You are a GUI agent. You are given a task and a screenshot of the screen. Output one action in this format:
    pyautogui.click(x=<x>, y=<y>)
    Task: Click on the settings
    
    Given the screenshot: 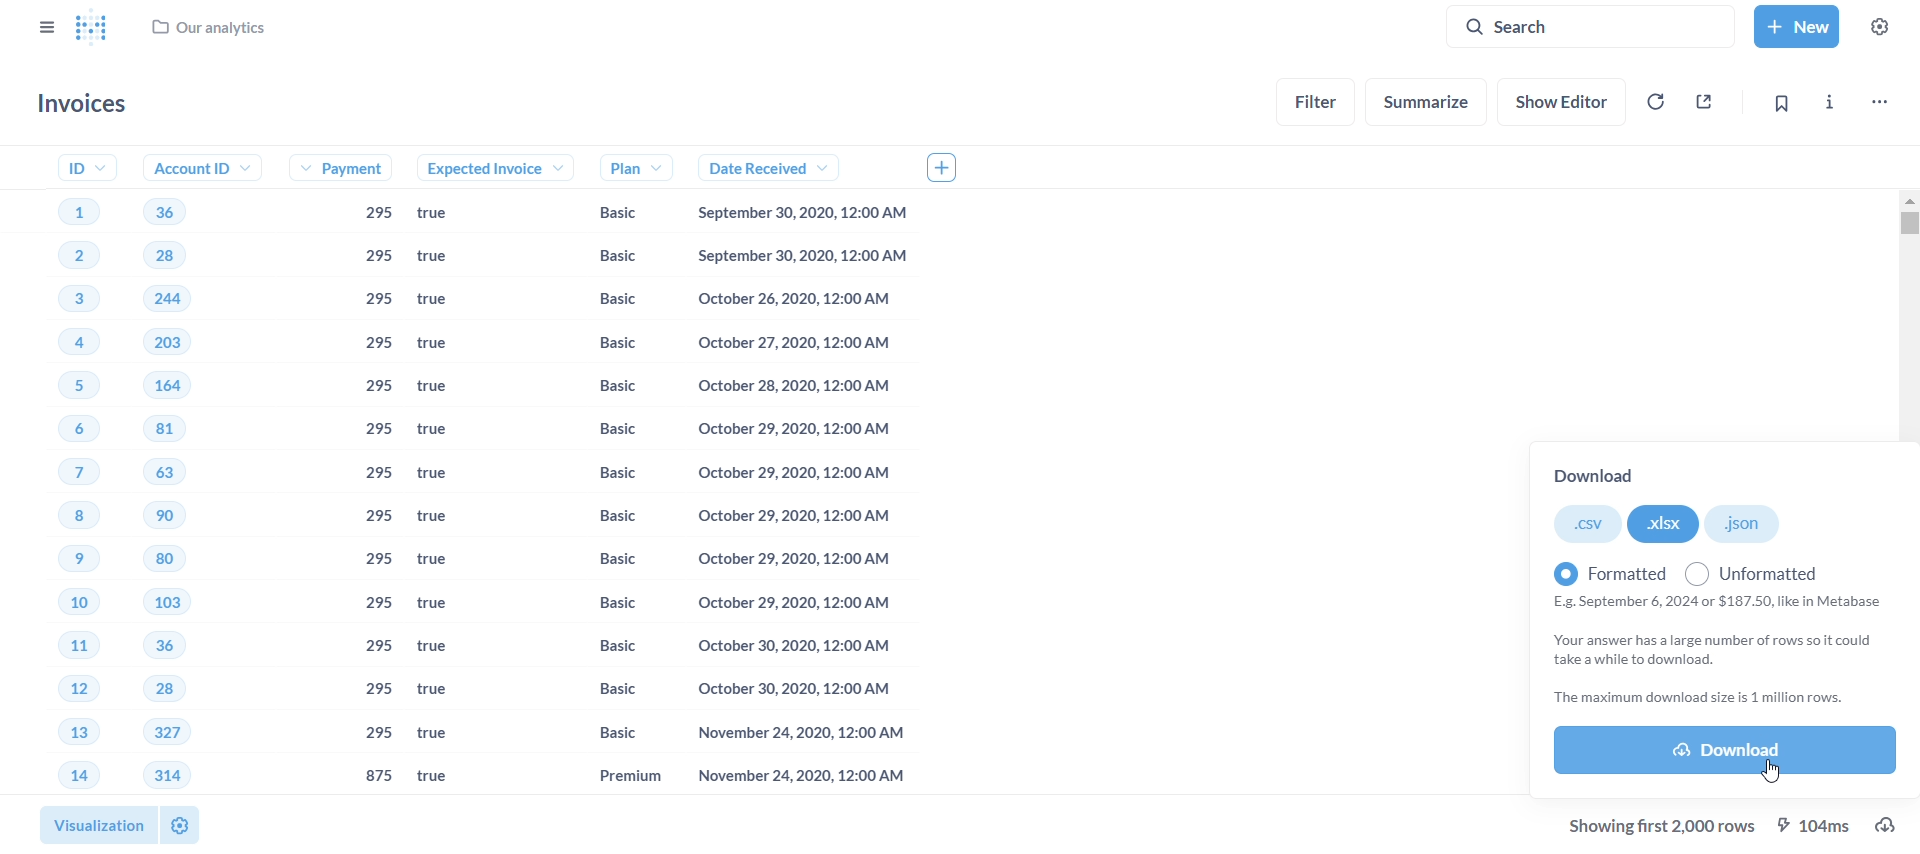 What is the action you would take?
    pyautogui.click(x=1886, y=25)
    